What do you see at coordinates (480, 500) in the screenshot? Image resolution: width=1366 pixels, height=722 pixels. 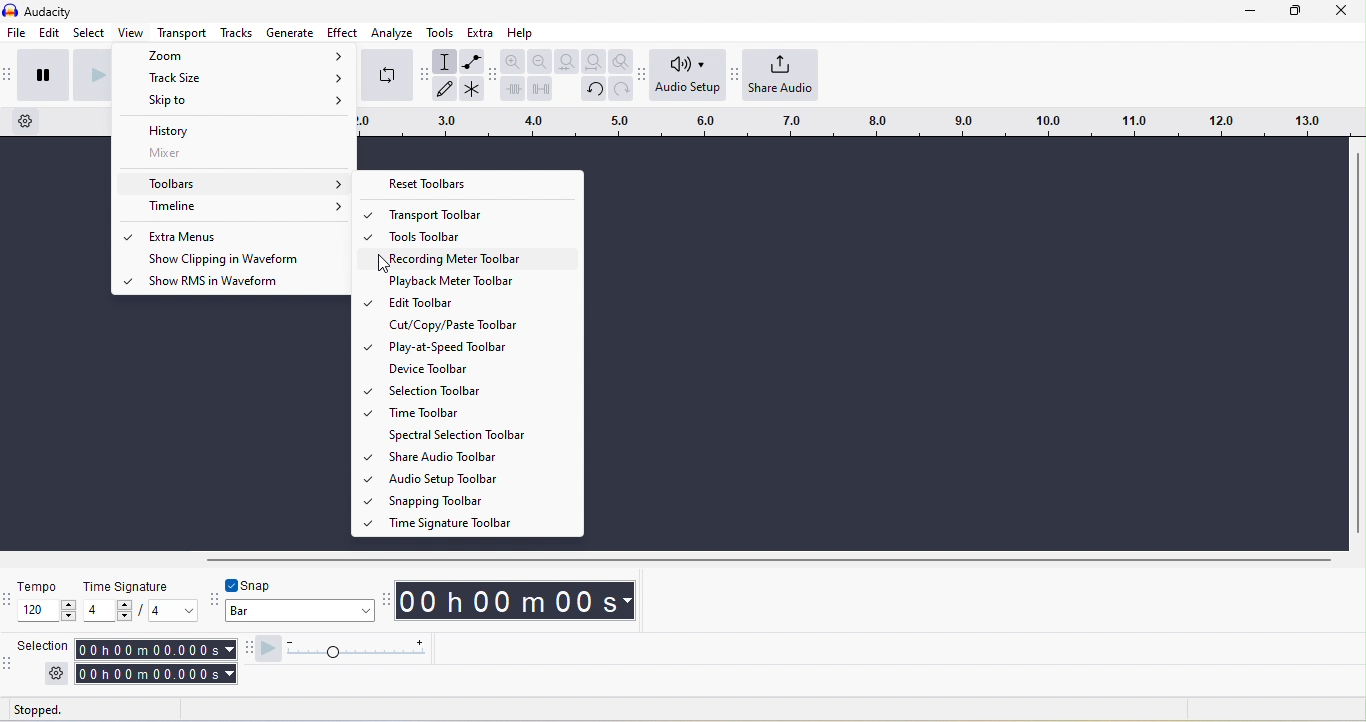 I see `Snapping tool bar` at bounding box center [480, 500].